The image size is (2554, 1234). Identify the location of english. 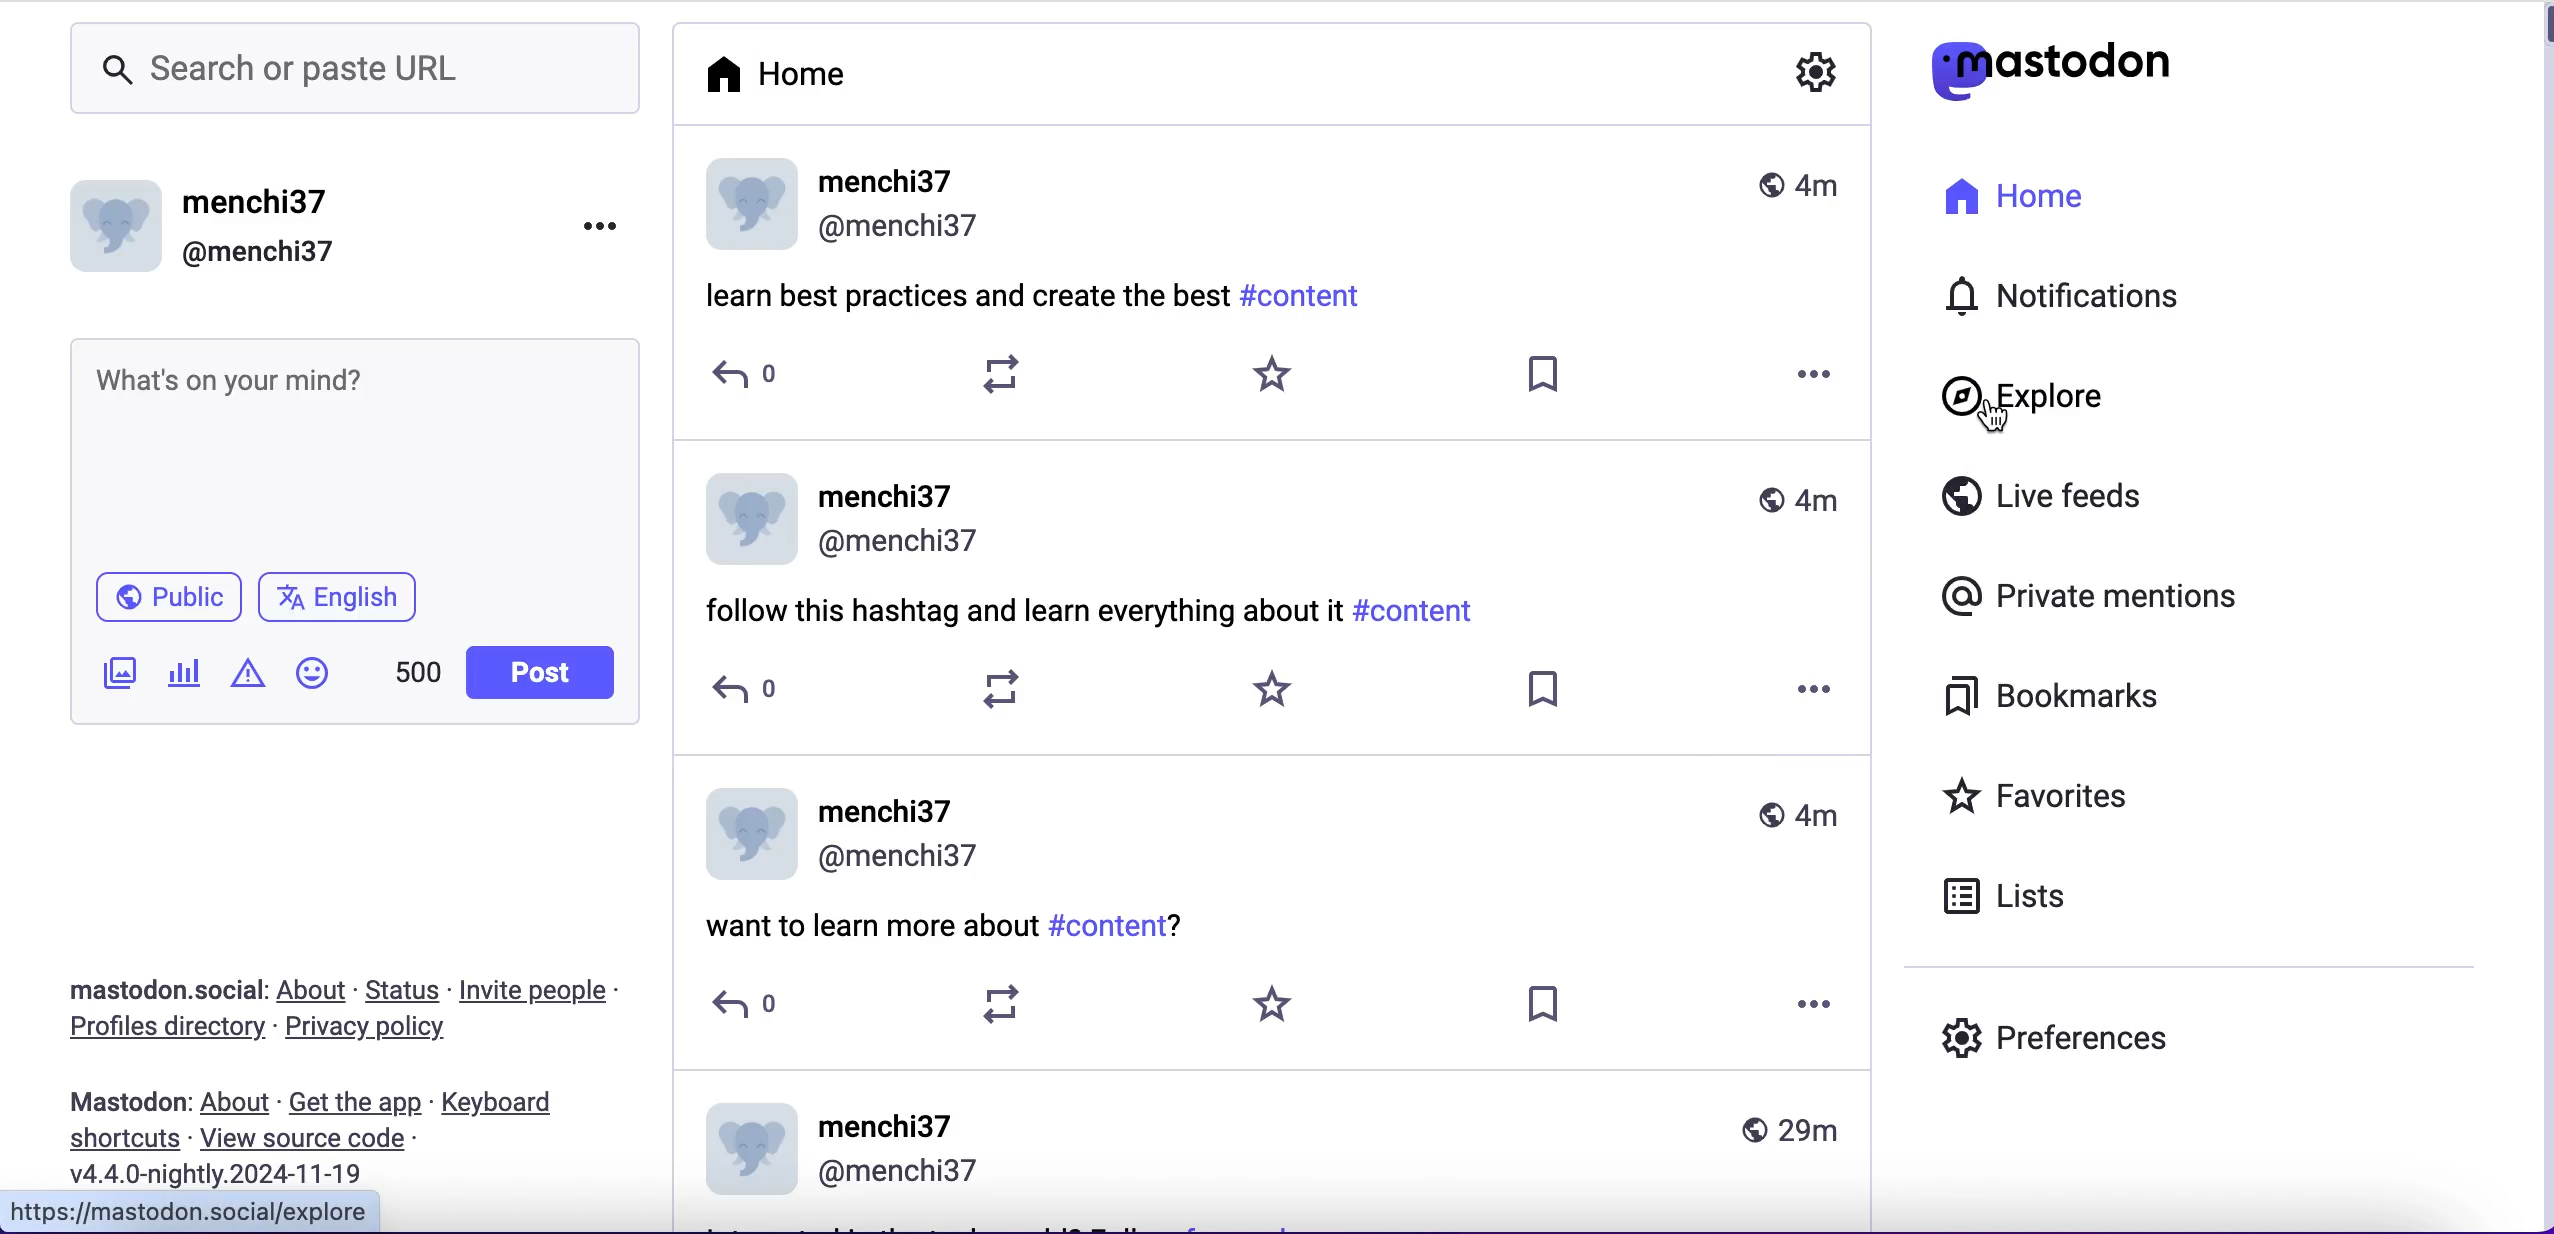
(343, 600).